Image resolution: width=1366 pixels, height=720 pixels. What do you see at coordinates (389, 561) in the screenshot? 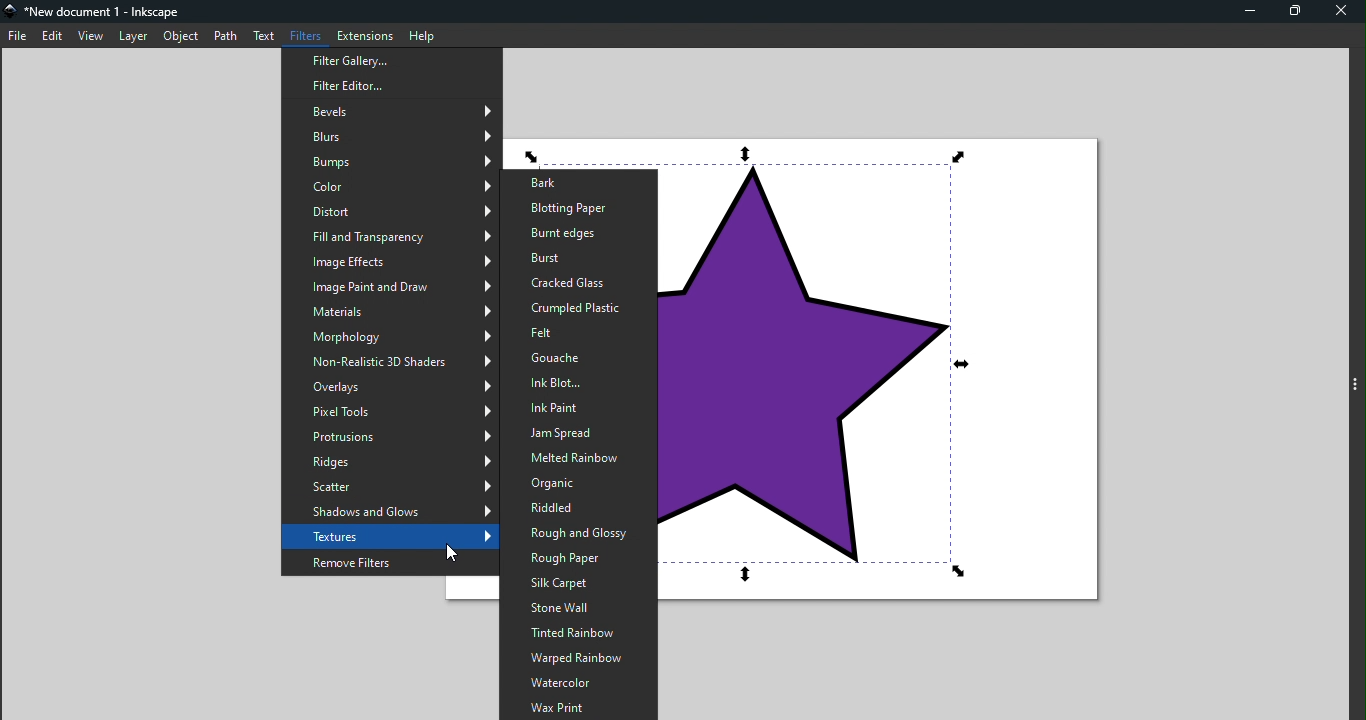
I see `Remove filters` at bounding box center [389, 561].